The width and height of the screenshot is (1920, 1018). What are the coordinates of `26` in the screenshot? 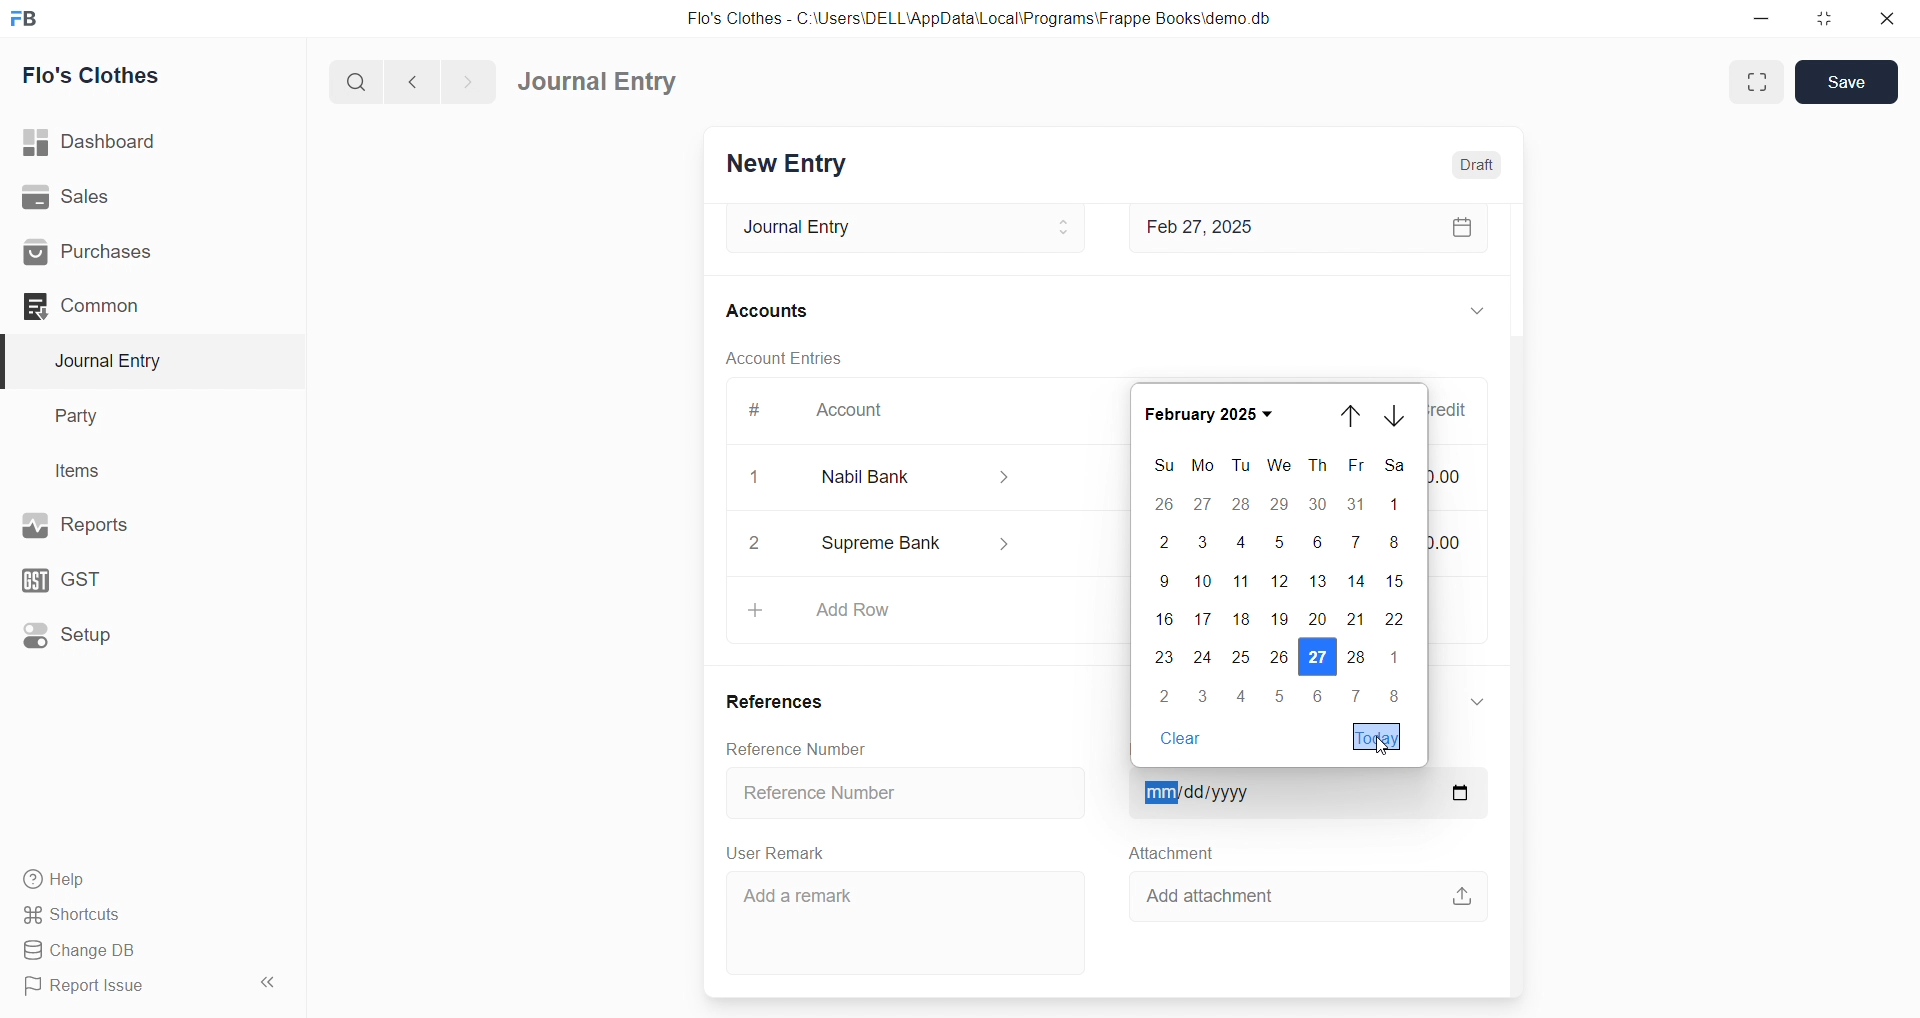 It's located at (1162, 504).